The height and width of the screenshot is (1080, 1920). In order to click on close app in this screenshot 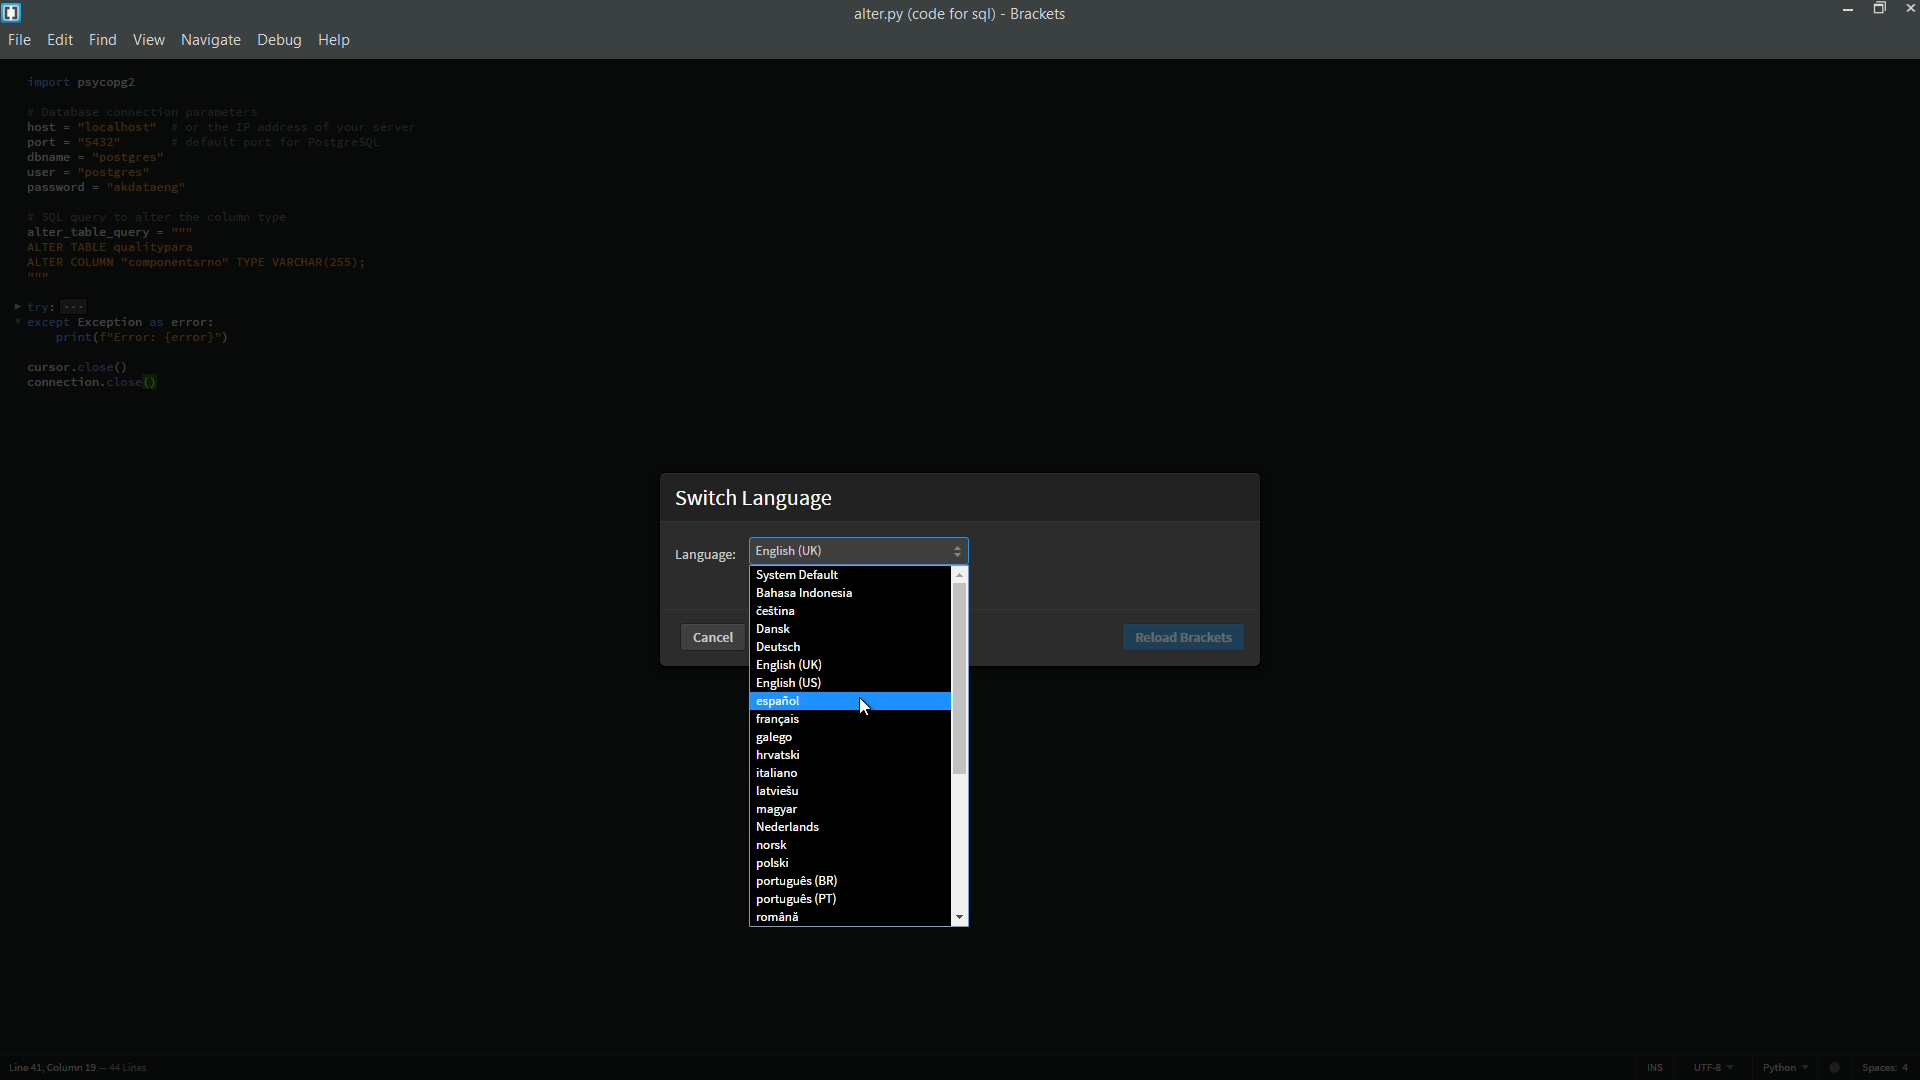, I will do `click(1908, 11)`.